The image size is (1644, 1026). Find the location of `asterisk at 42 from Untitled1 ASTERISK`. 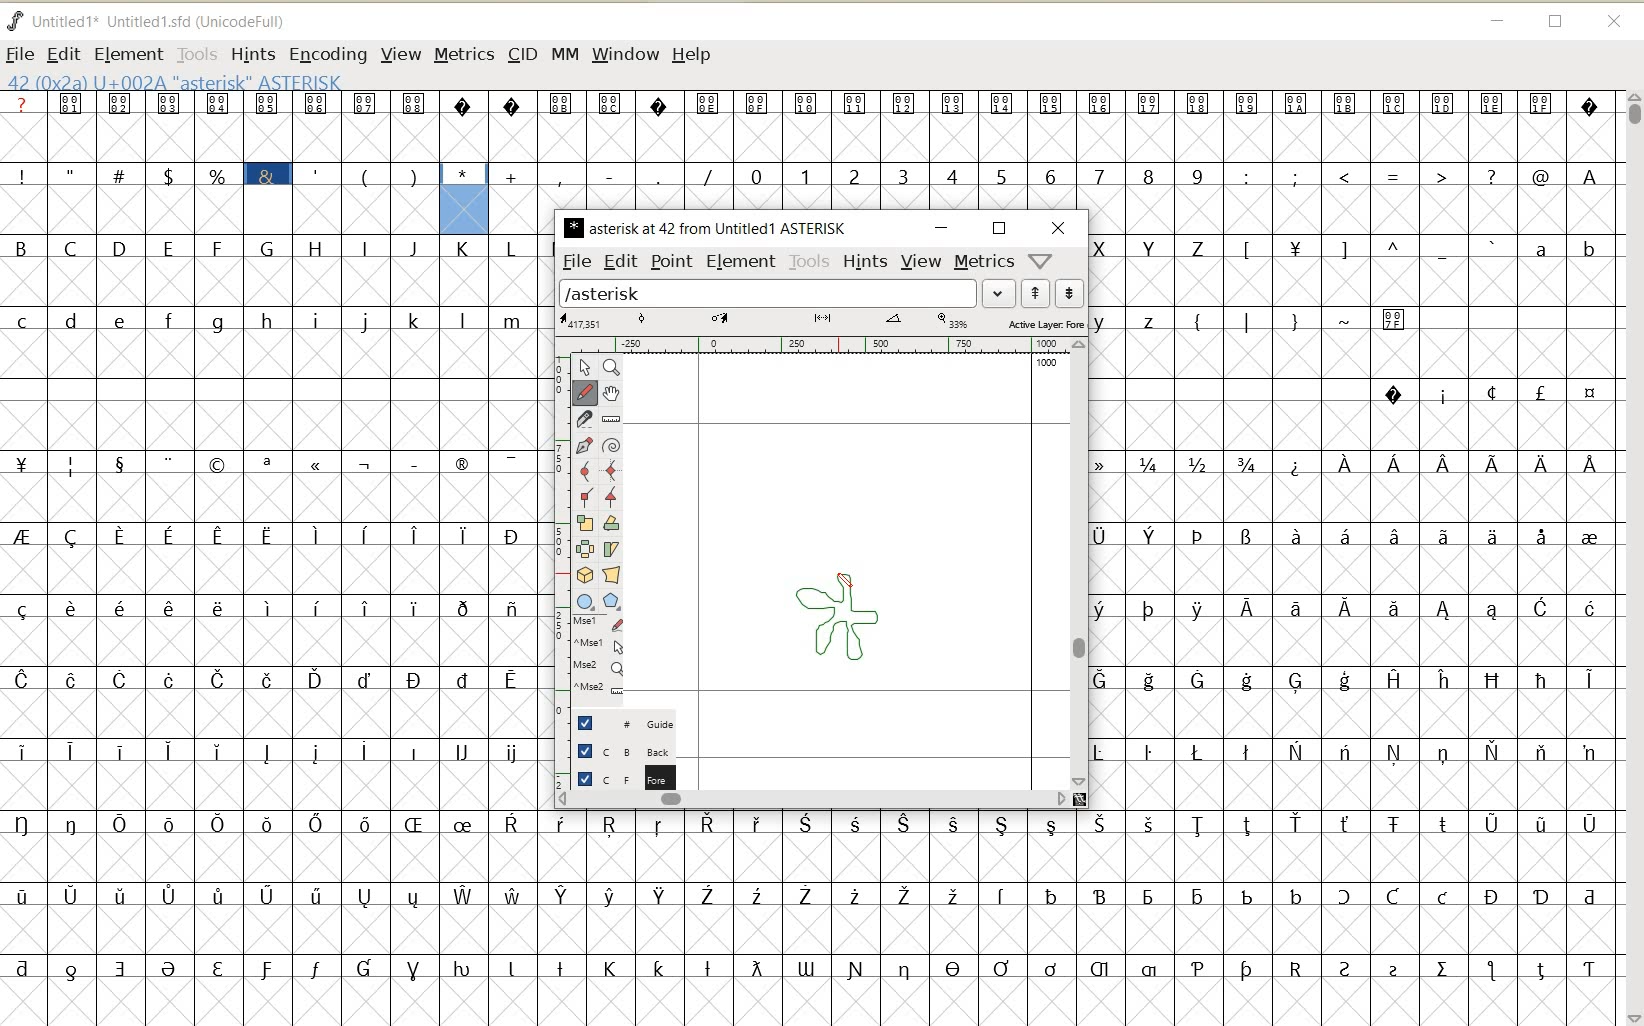

asterisk at 42 from Untitled1 ASTERISK is located at coordinates (709, 227).